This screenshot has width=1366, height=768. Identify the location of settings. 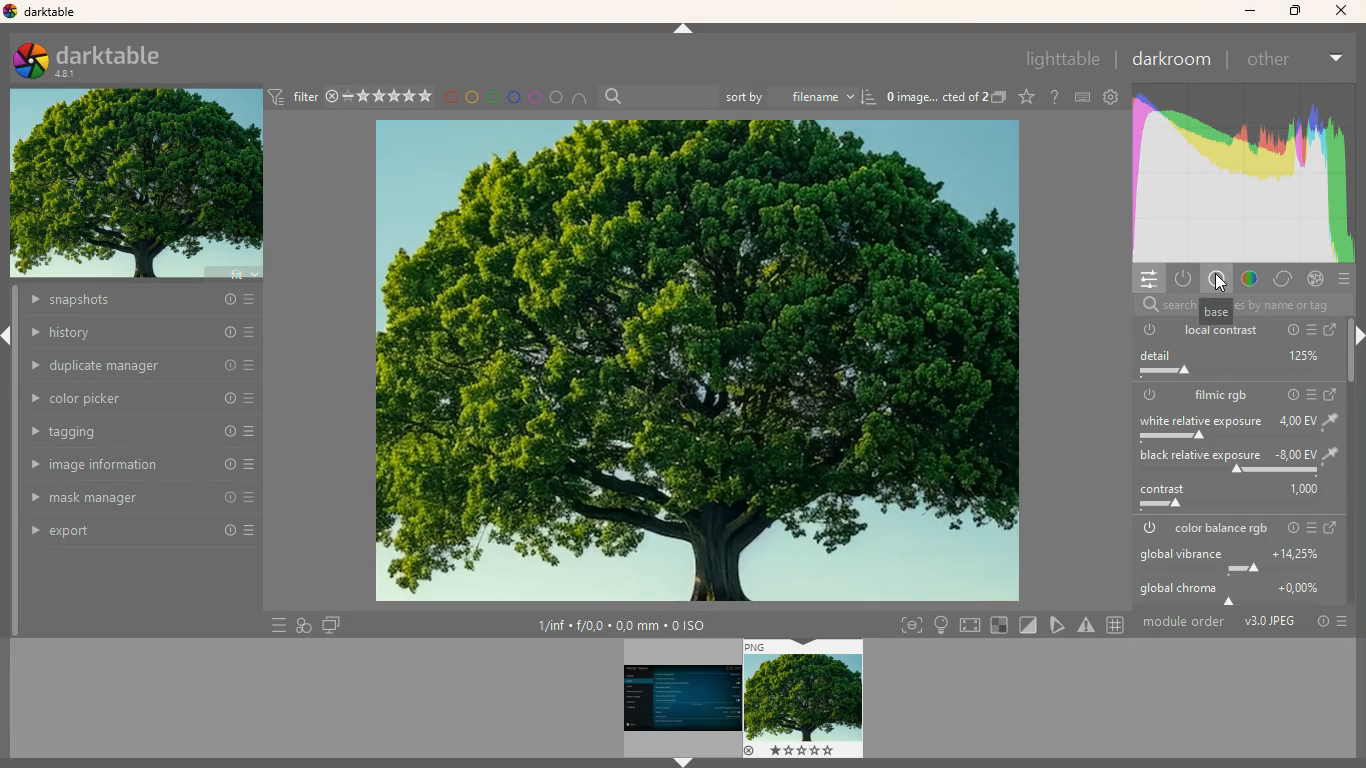
(1147, 279).